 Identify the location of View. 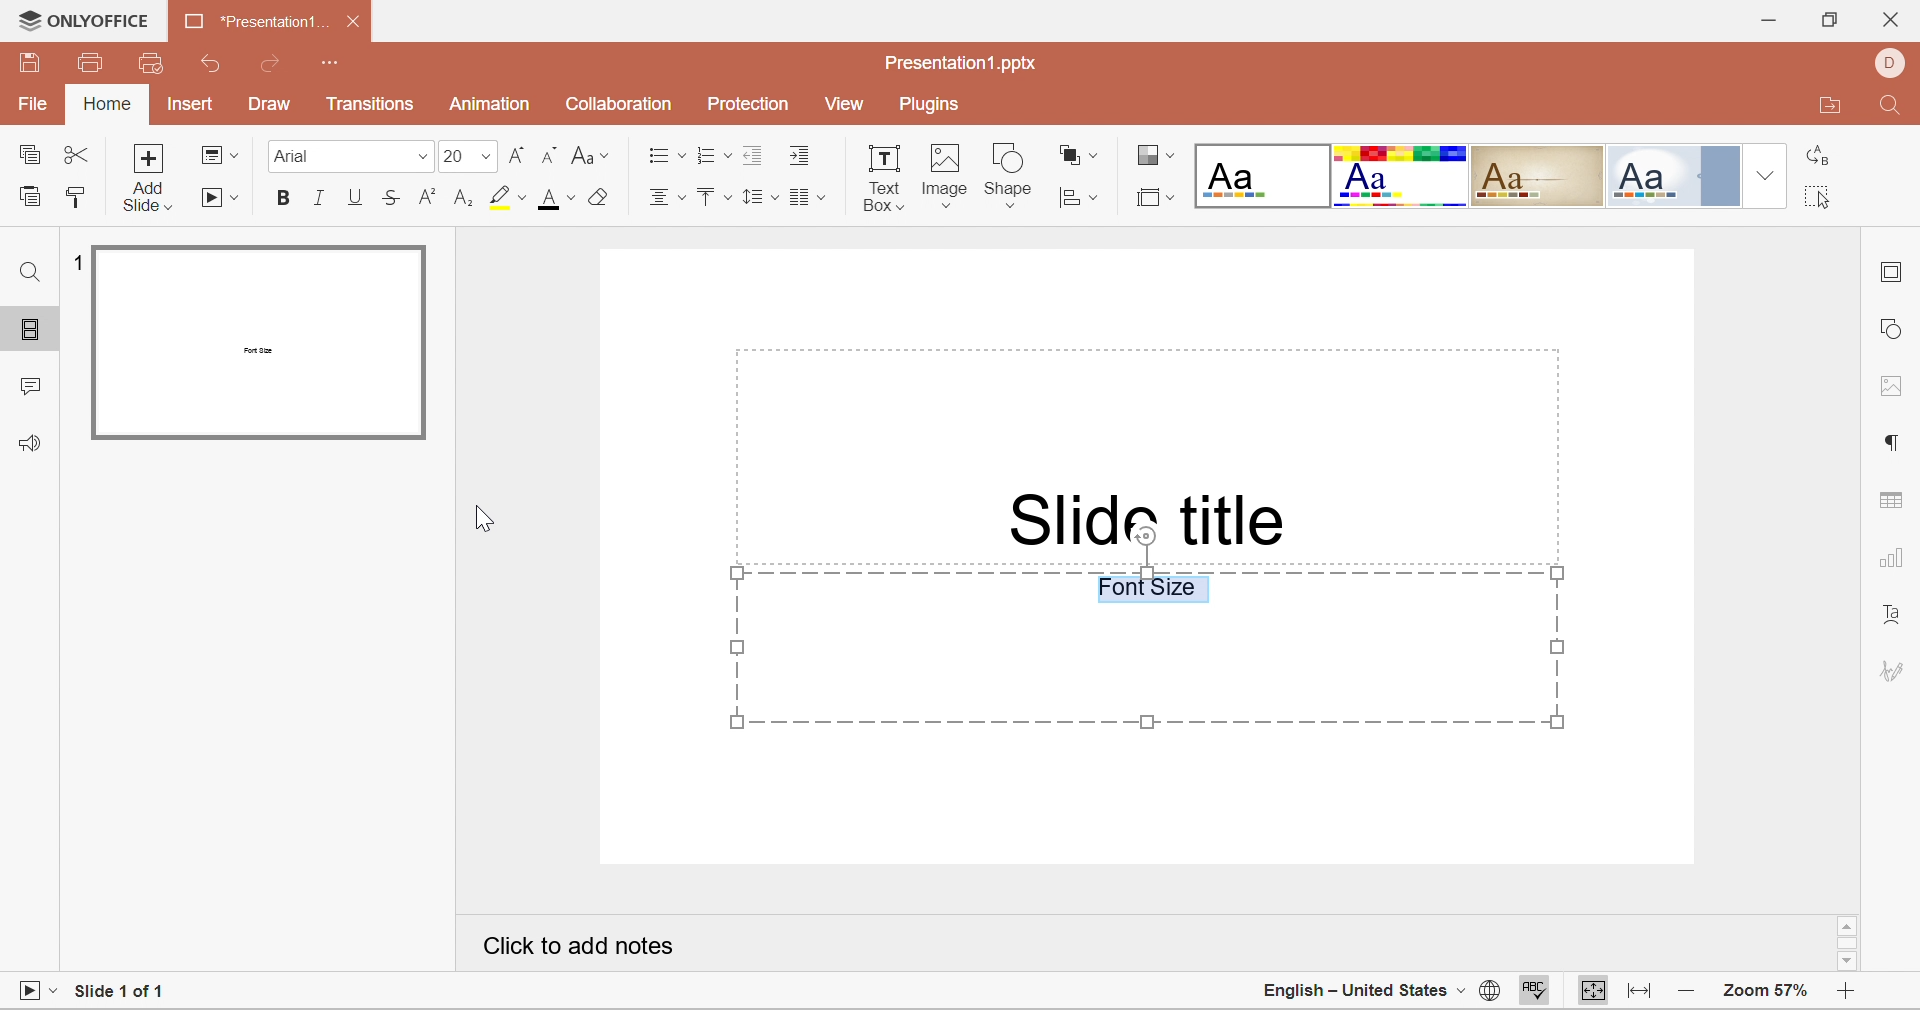
(848, 107).